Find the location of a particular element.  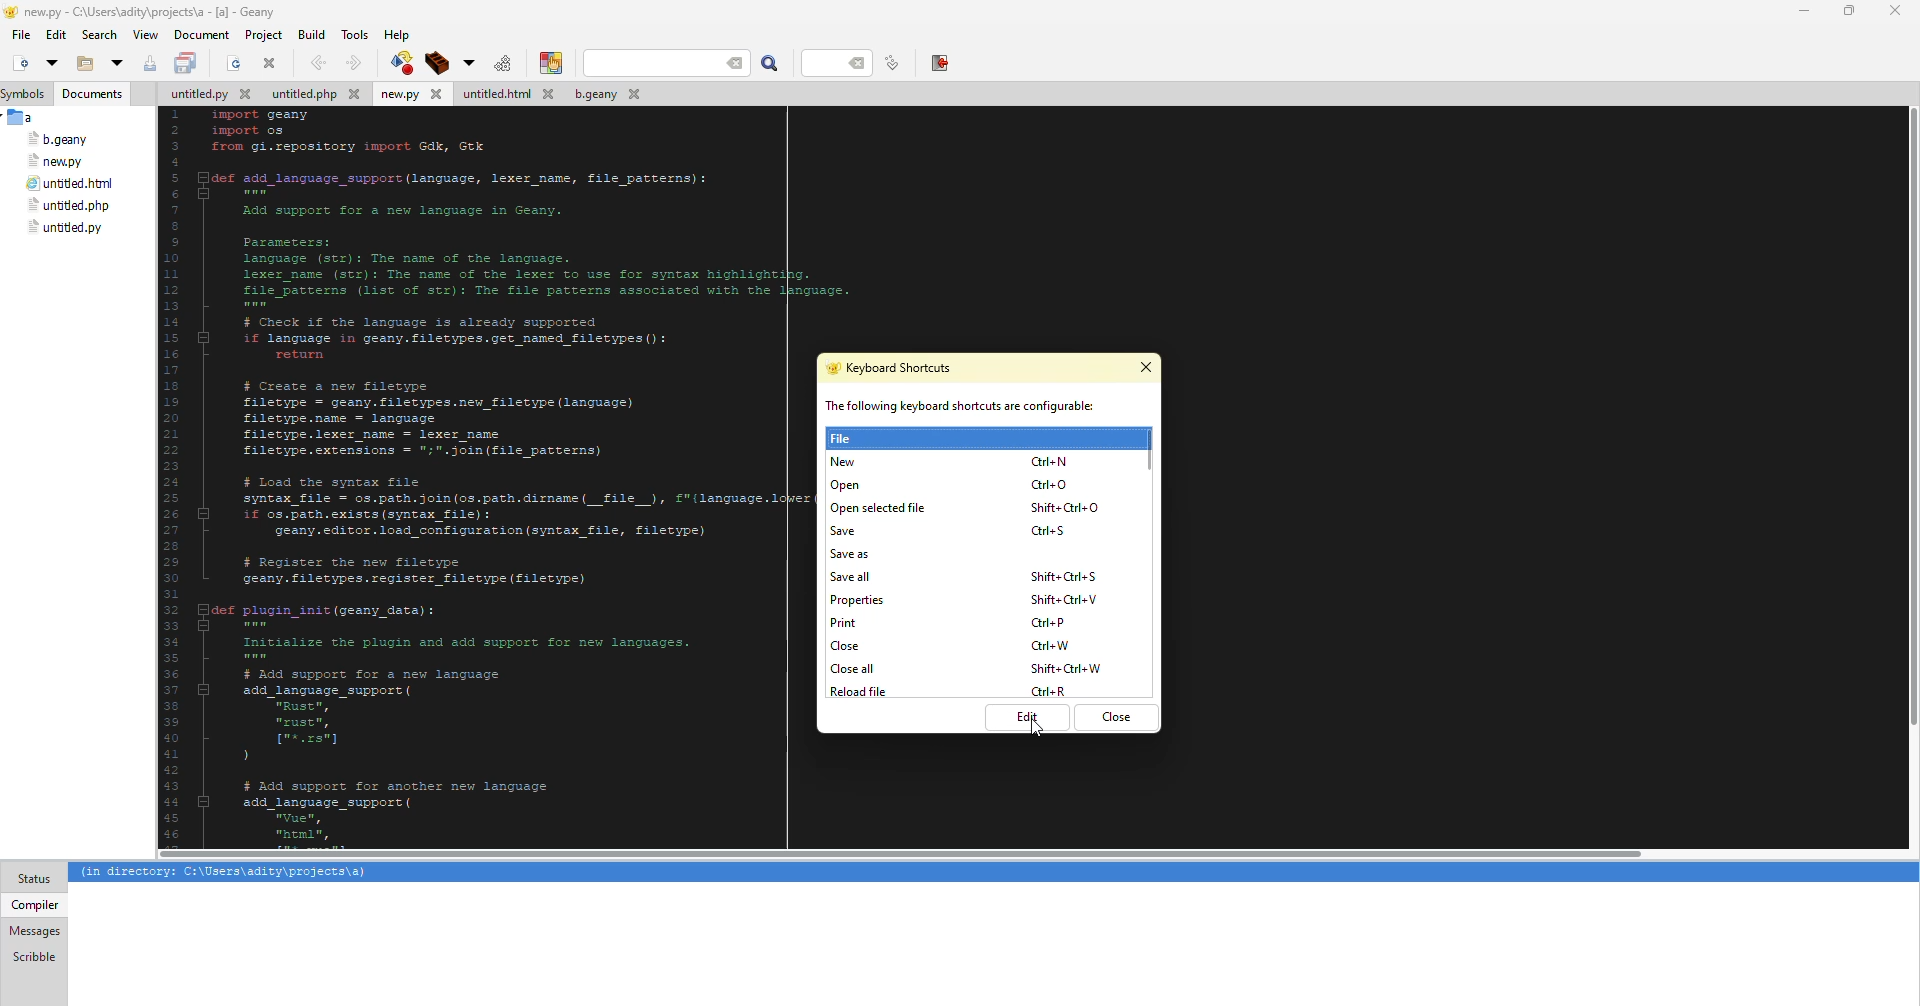

shortcut is located at coordinates (1052, 692).